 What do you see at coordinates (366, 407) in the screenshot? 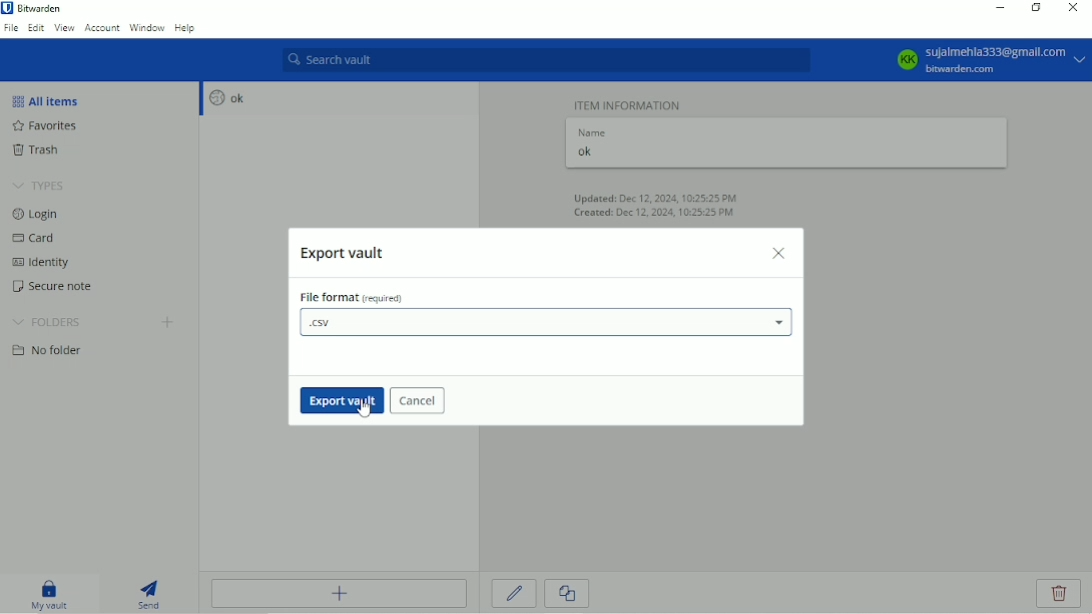
I see `Cursor` at bounding box center [366, 407].